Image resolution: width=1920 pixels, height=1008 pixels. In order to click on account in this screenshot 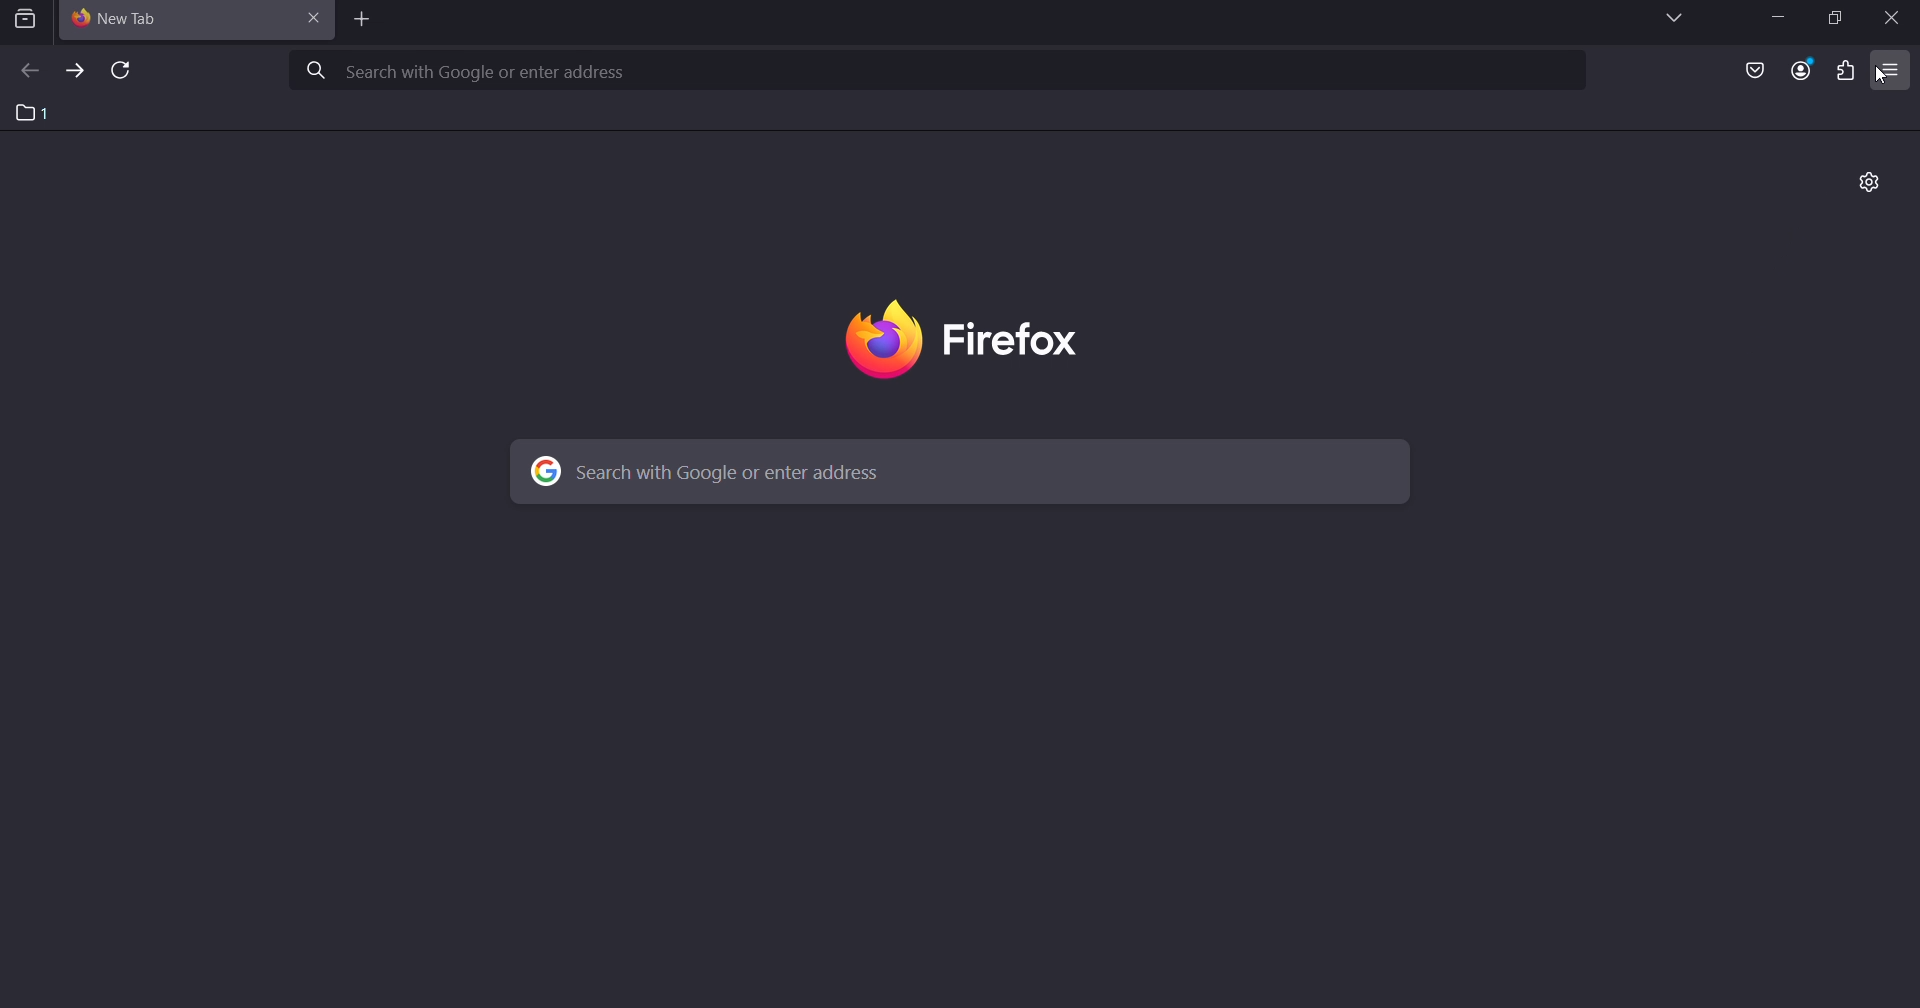, I will do `click(1801, 68)`.